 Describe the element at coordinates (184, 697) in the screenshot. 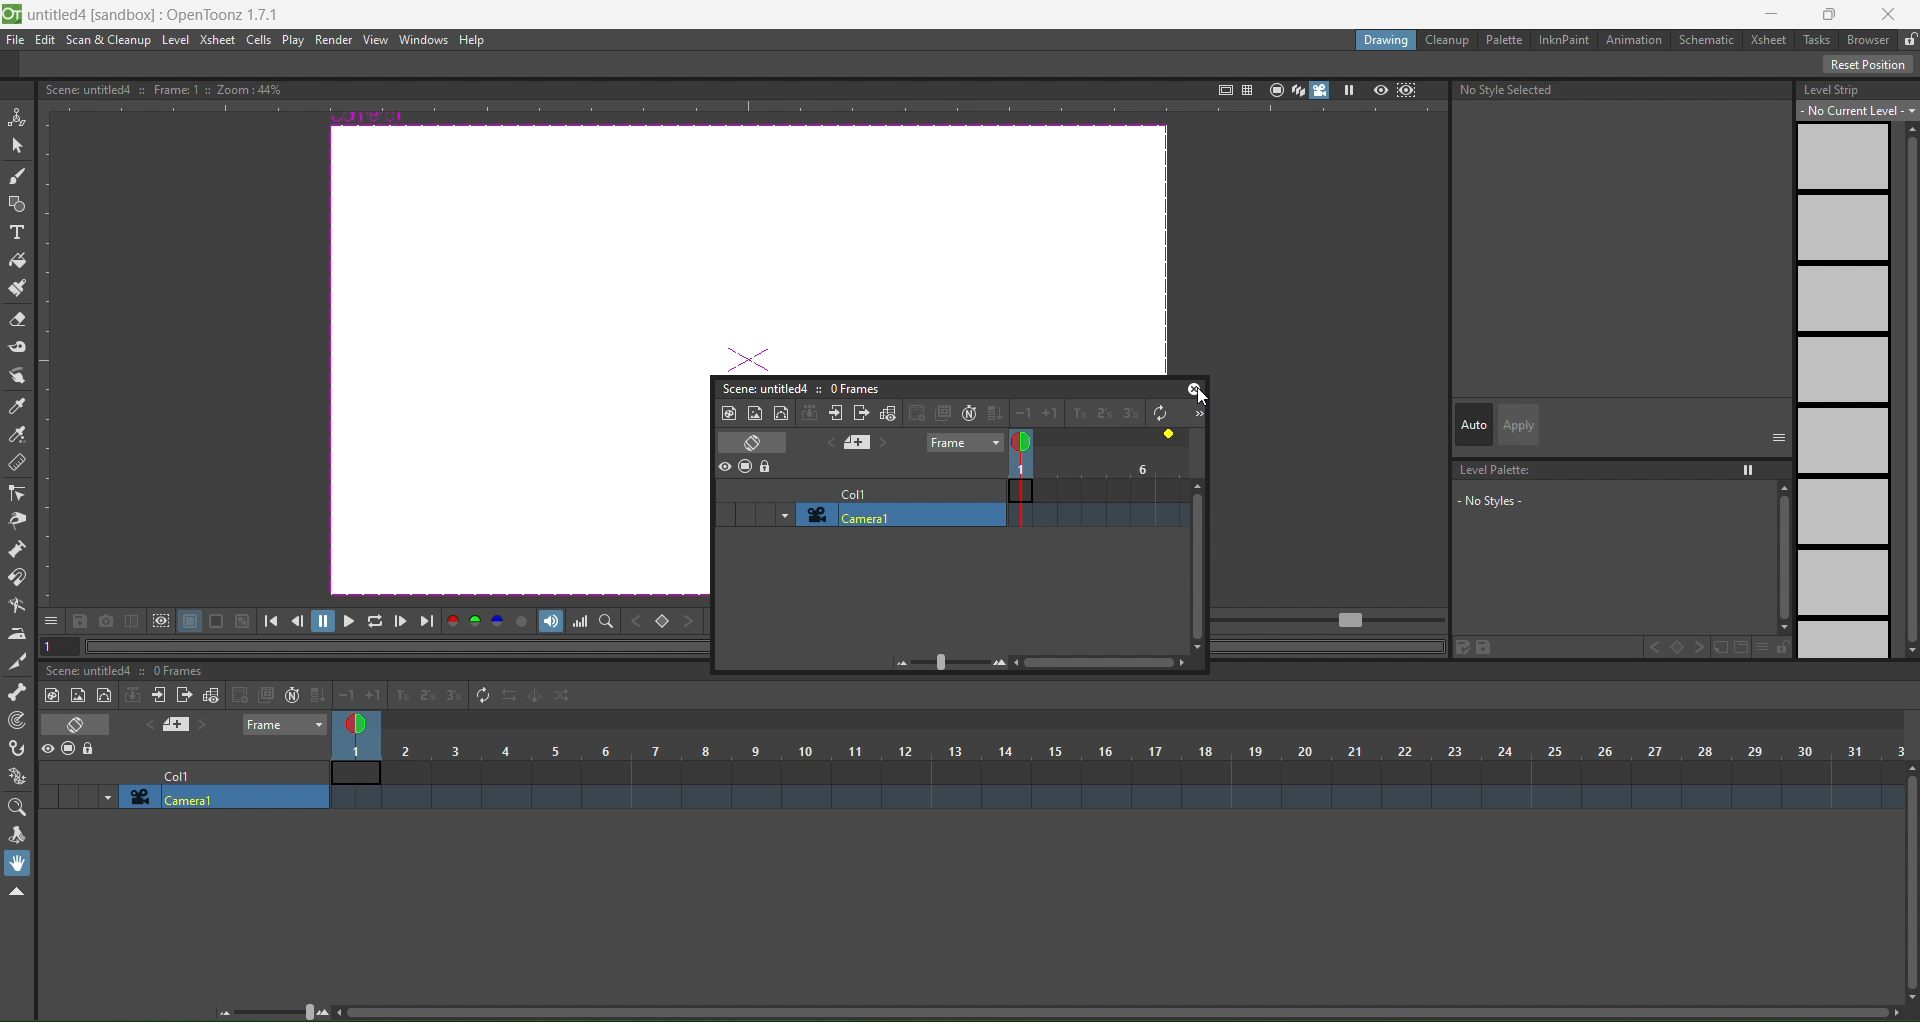

I see `close sub sheet` at that location.